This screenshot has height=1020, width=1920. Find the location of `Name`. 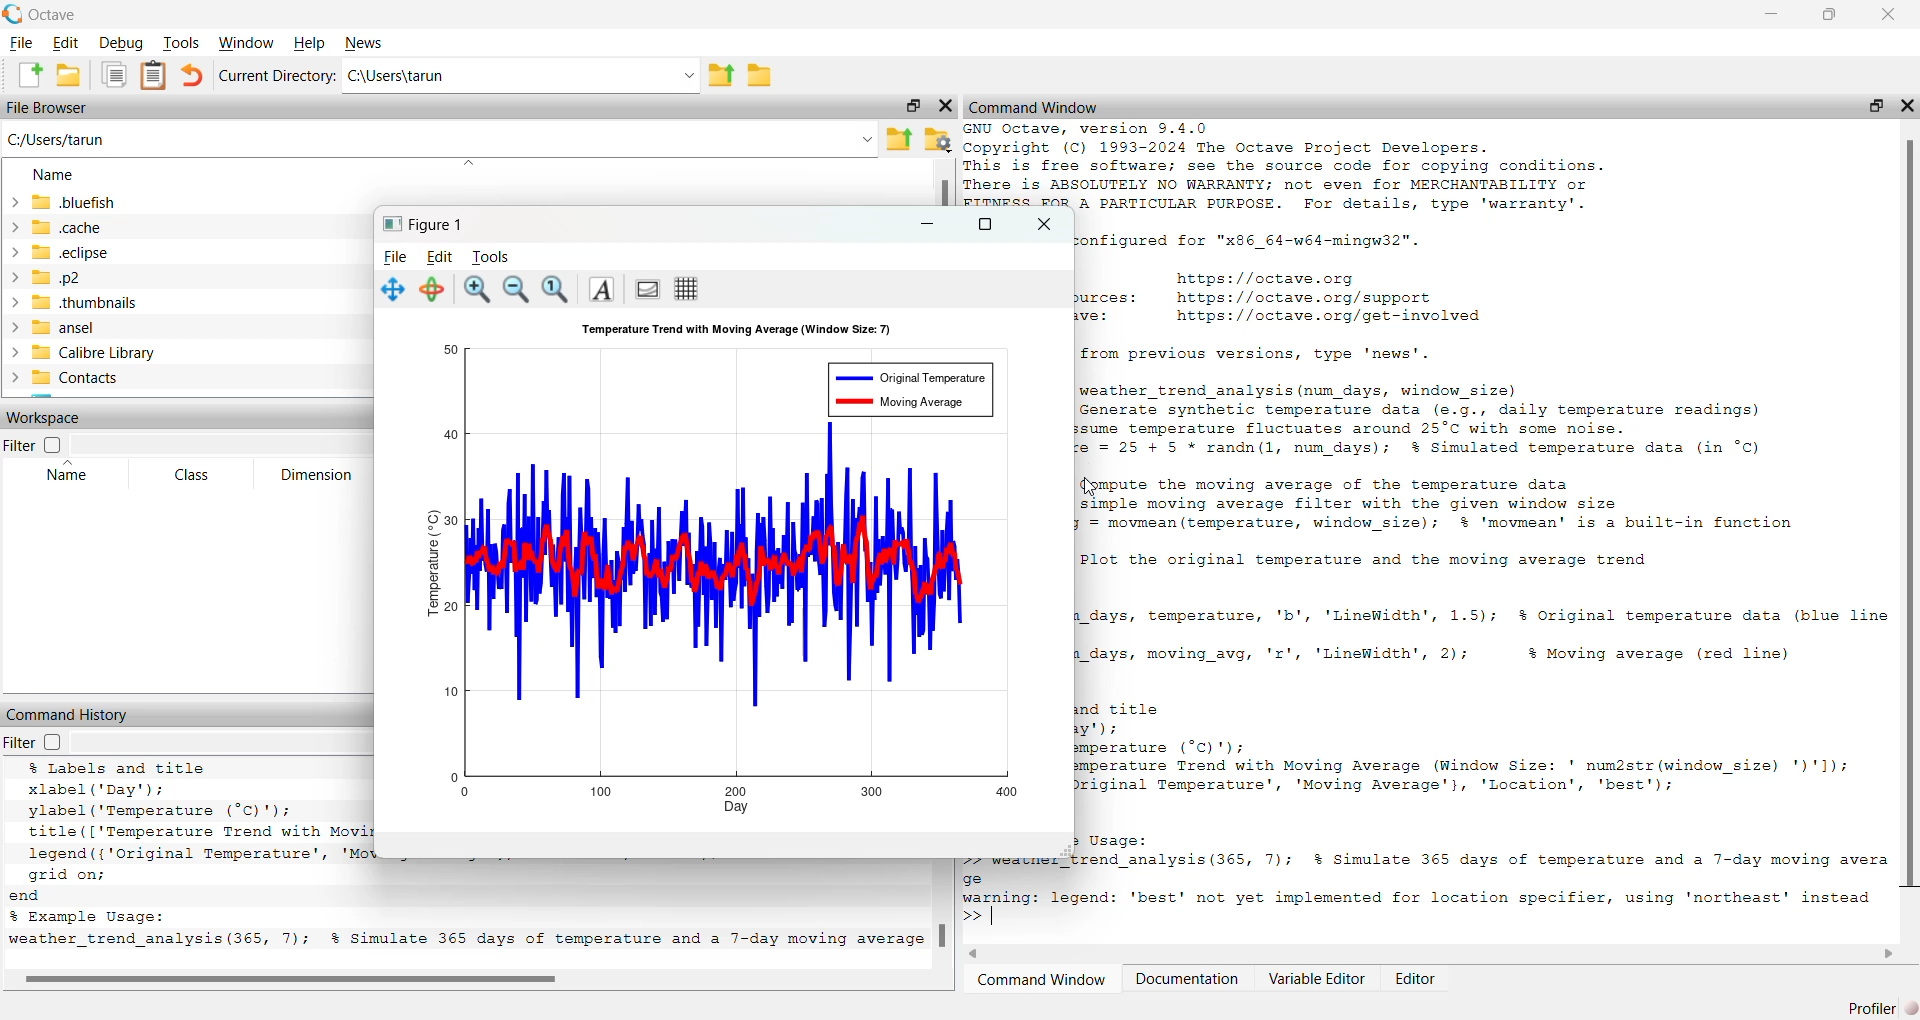

Name is located at coordinates (67, 471).